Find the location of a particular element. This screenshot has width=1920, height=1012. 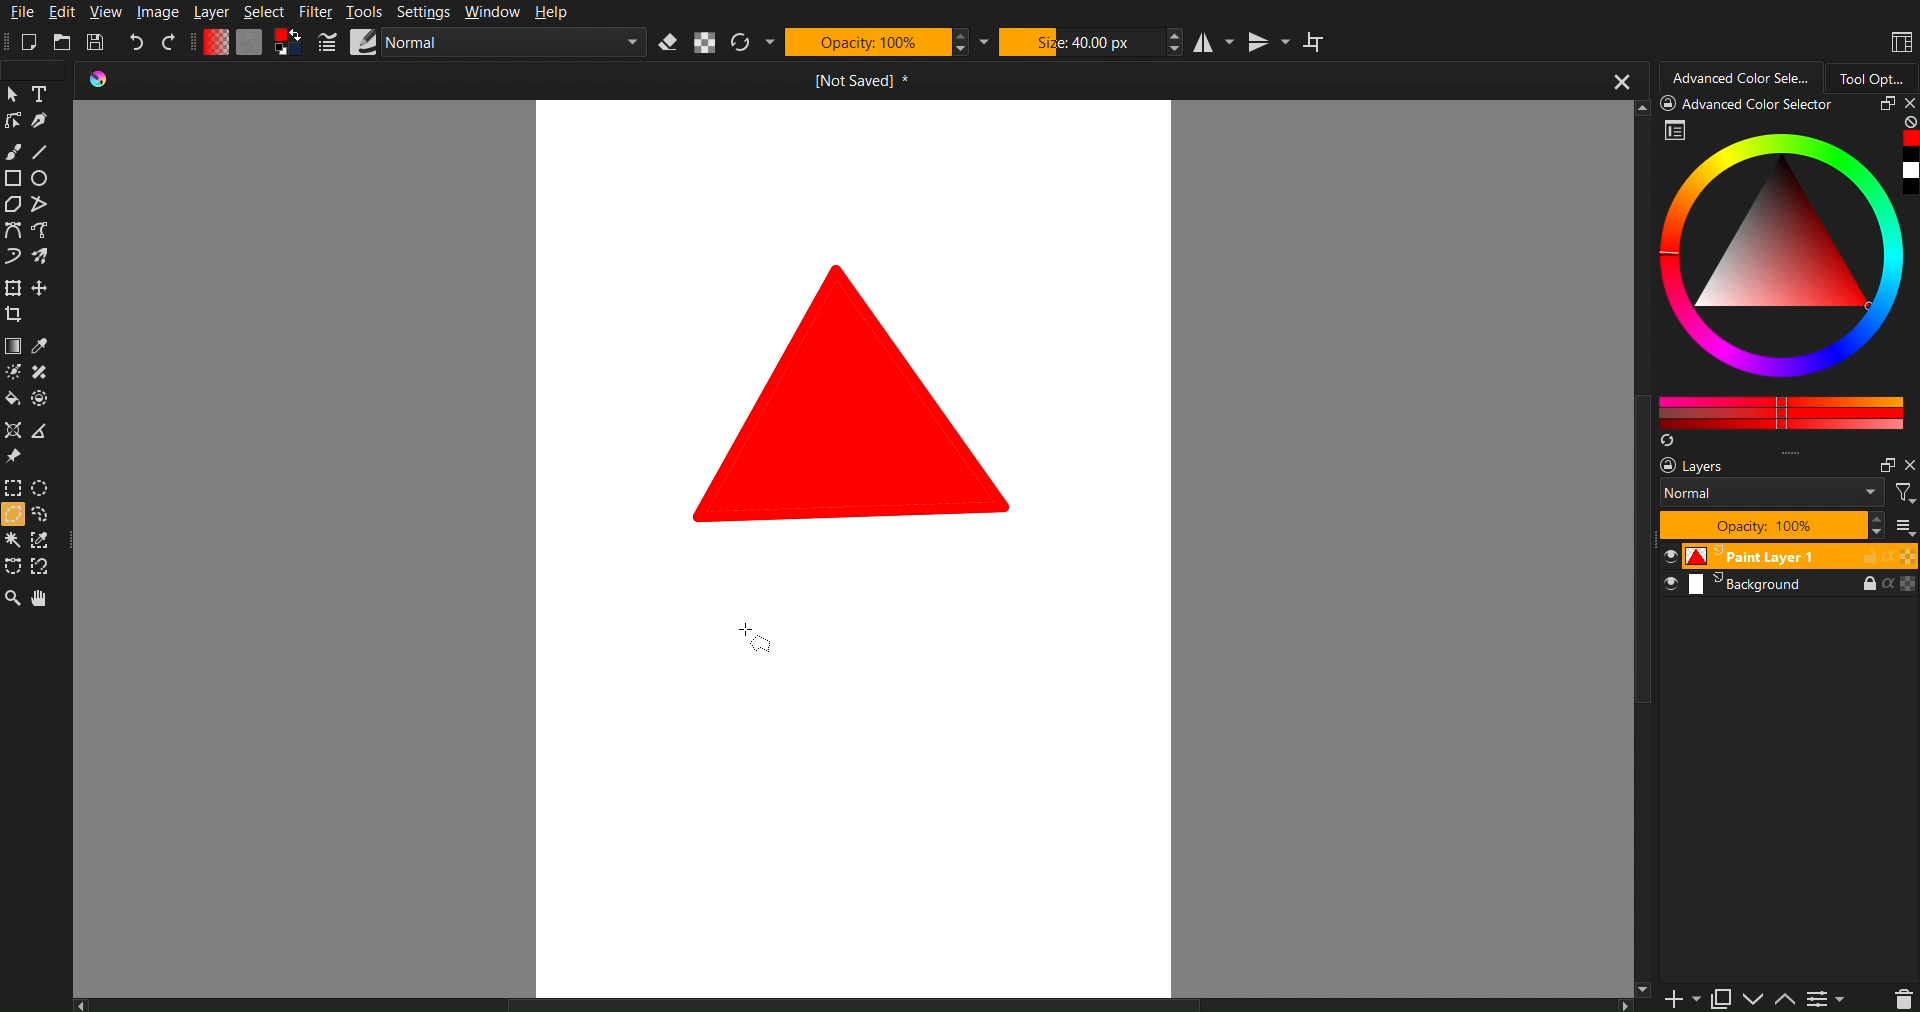

Line is located at coordinates (52, 151).